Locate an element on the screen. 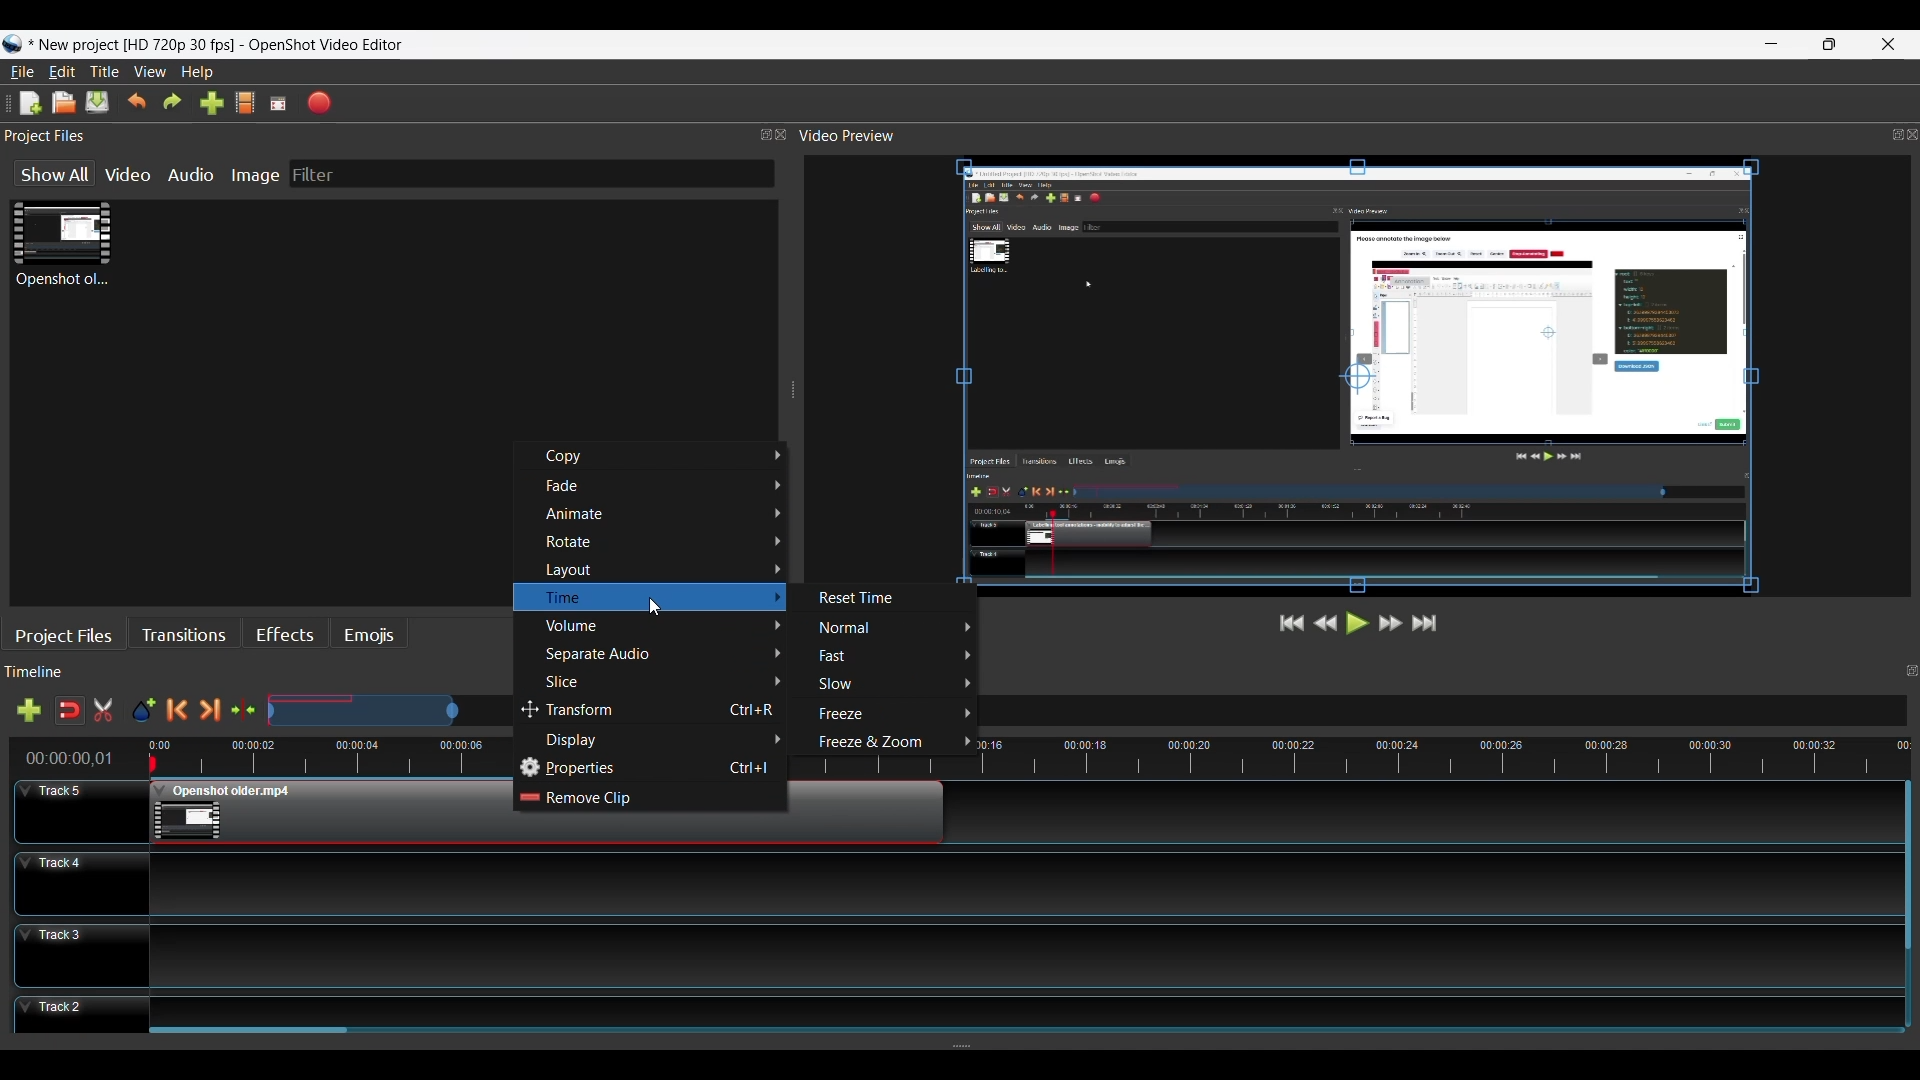 The image size is (1920, 1080). Show All is located at coordinates (52, 174).